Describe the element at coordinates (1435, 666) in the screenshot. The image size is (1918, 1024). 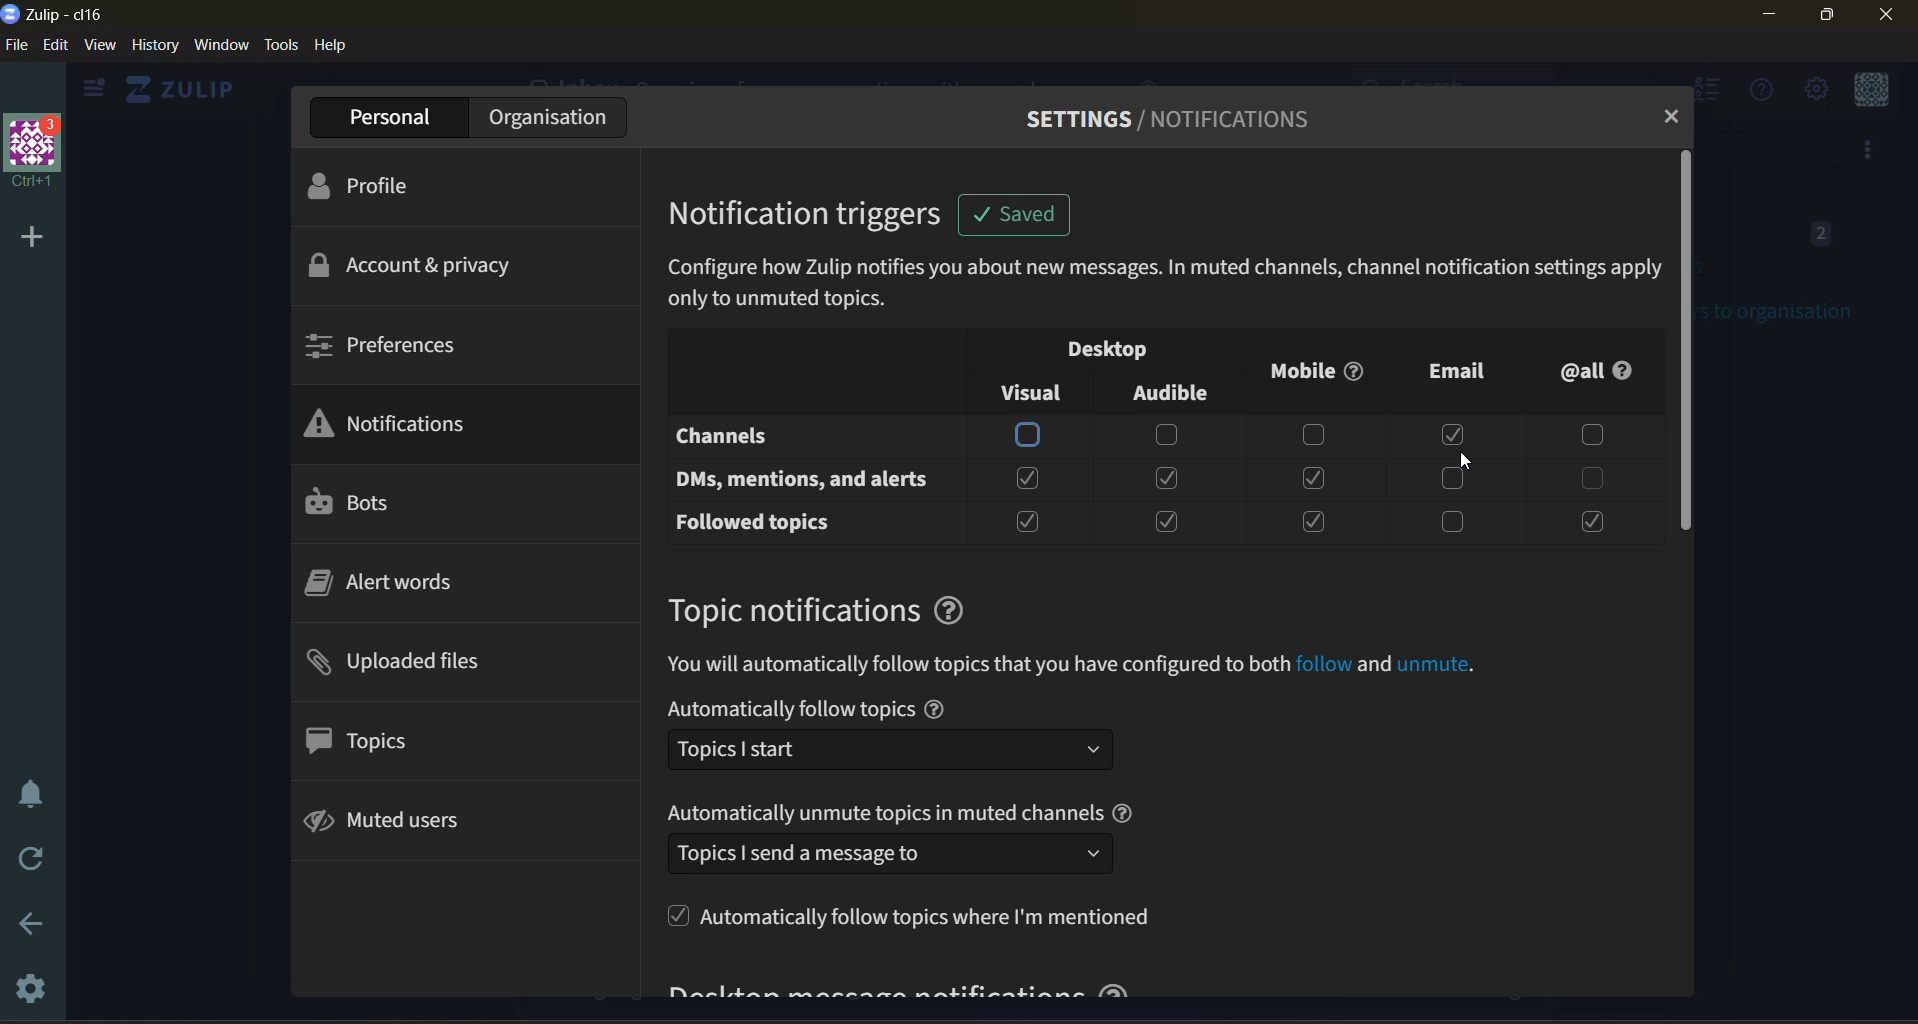
I see `unmute` at that location.